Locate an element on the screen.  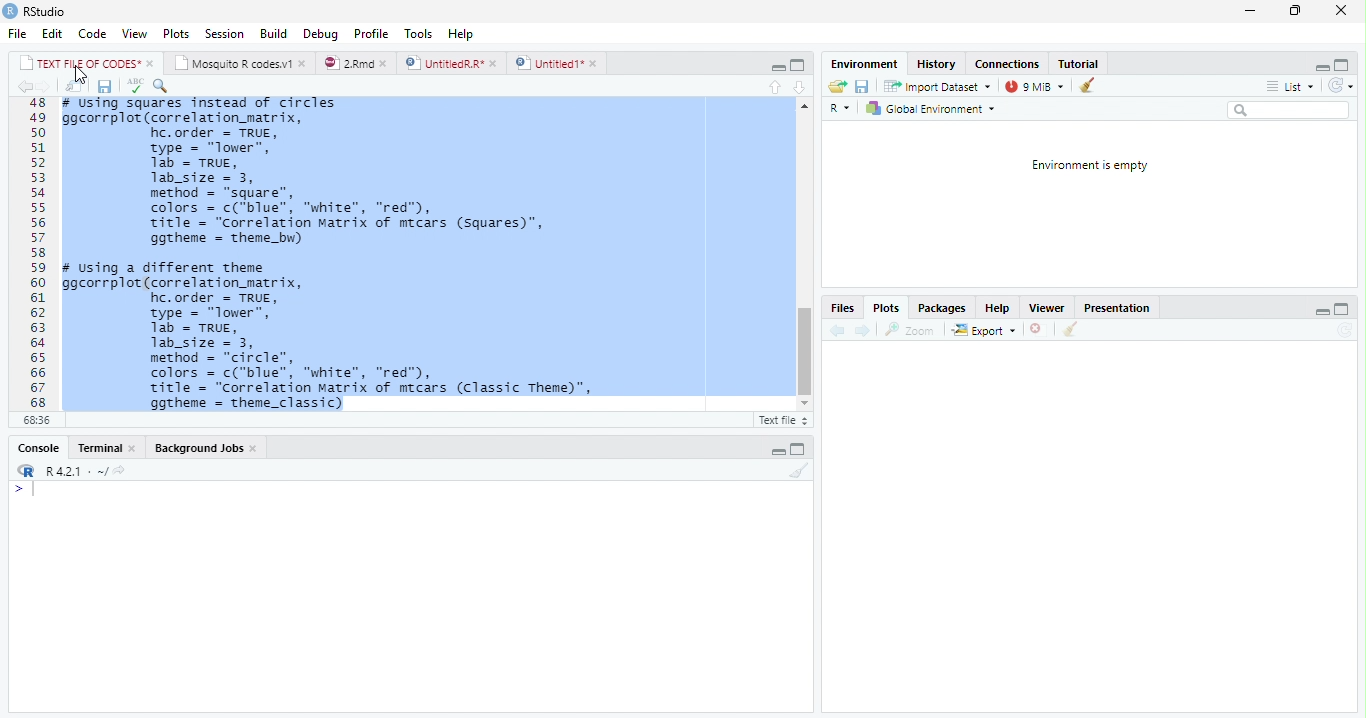
= List is located at coordinates (1292, 87).